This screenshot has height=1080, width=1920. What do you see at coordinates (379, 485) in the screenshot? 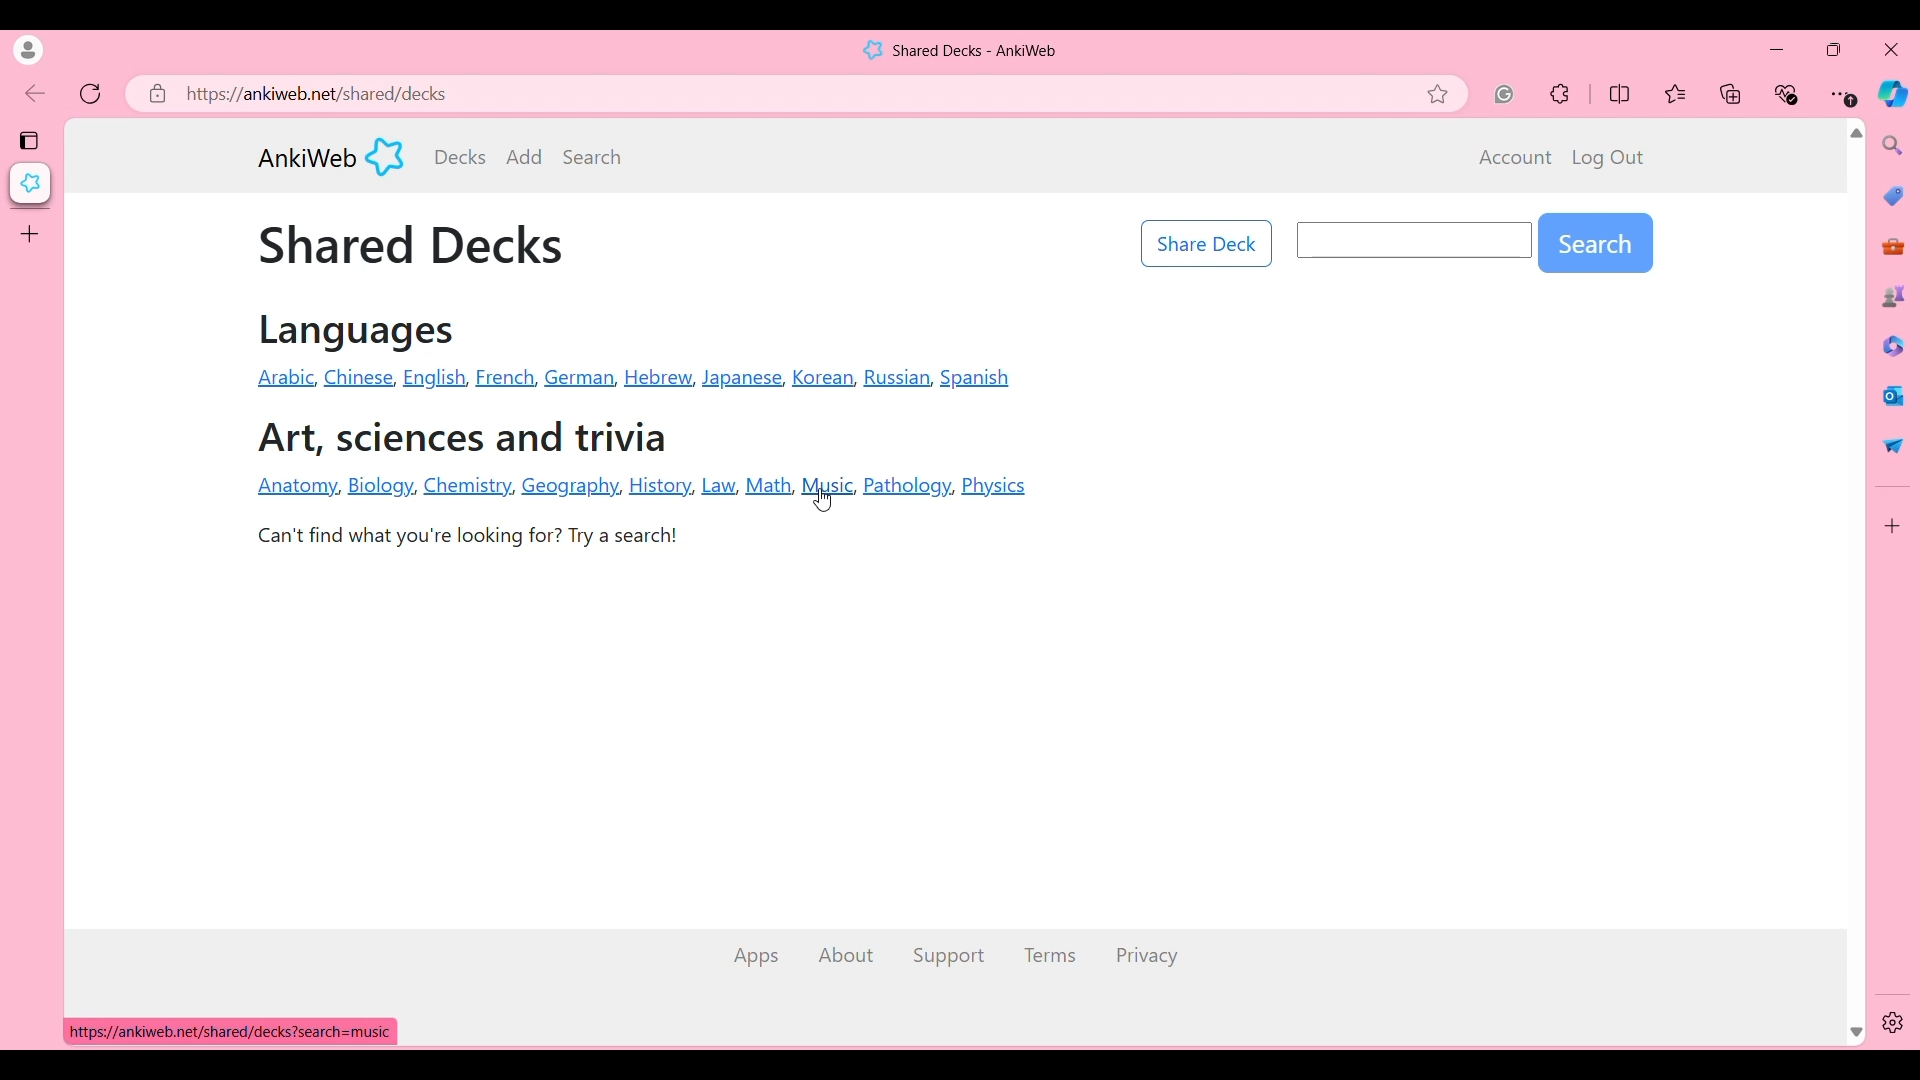
I see `Biology.` at bounding box center [379, 485].